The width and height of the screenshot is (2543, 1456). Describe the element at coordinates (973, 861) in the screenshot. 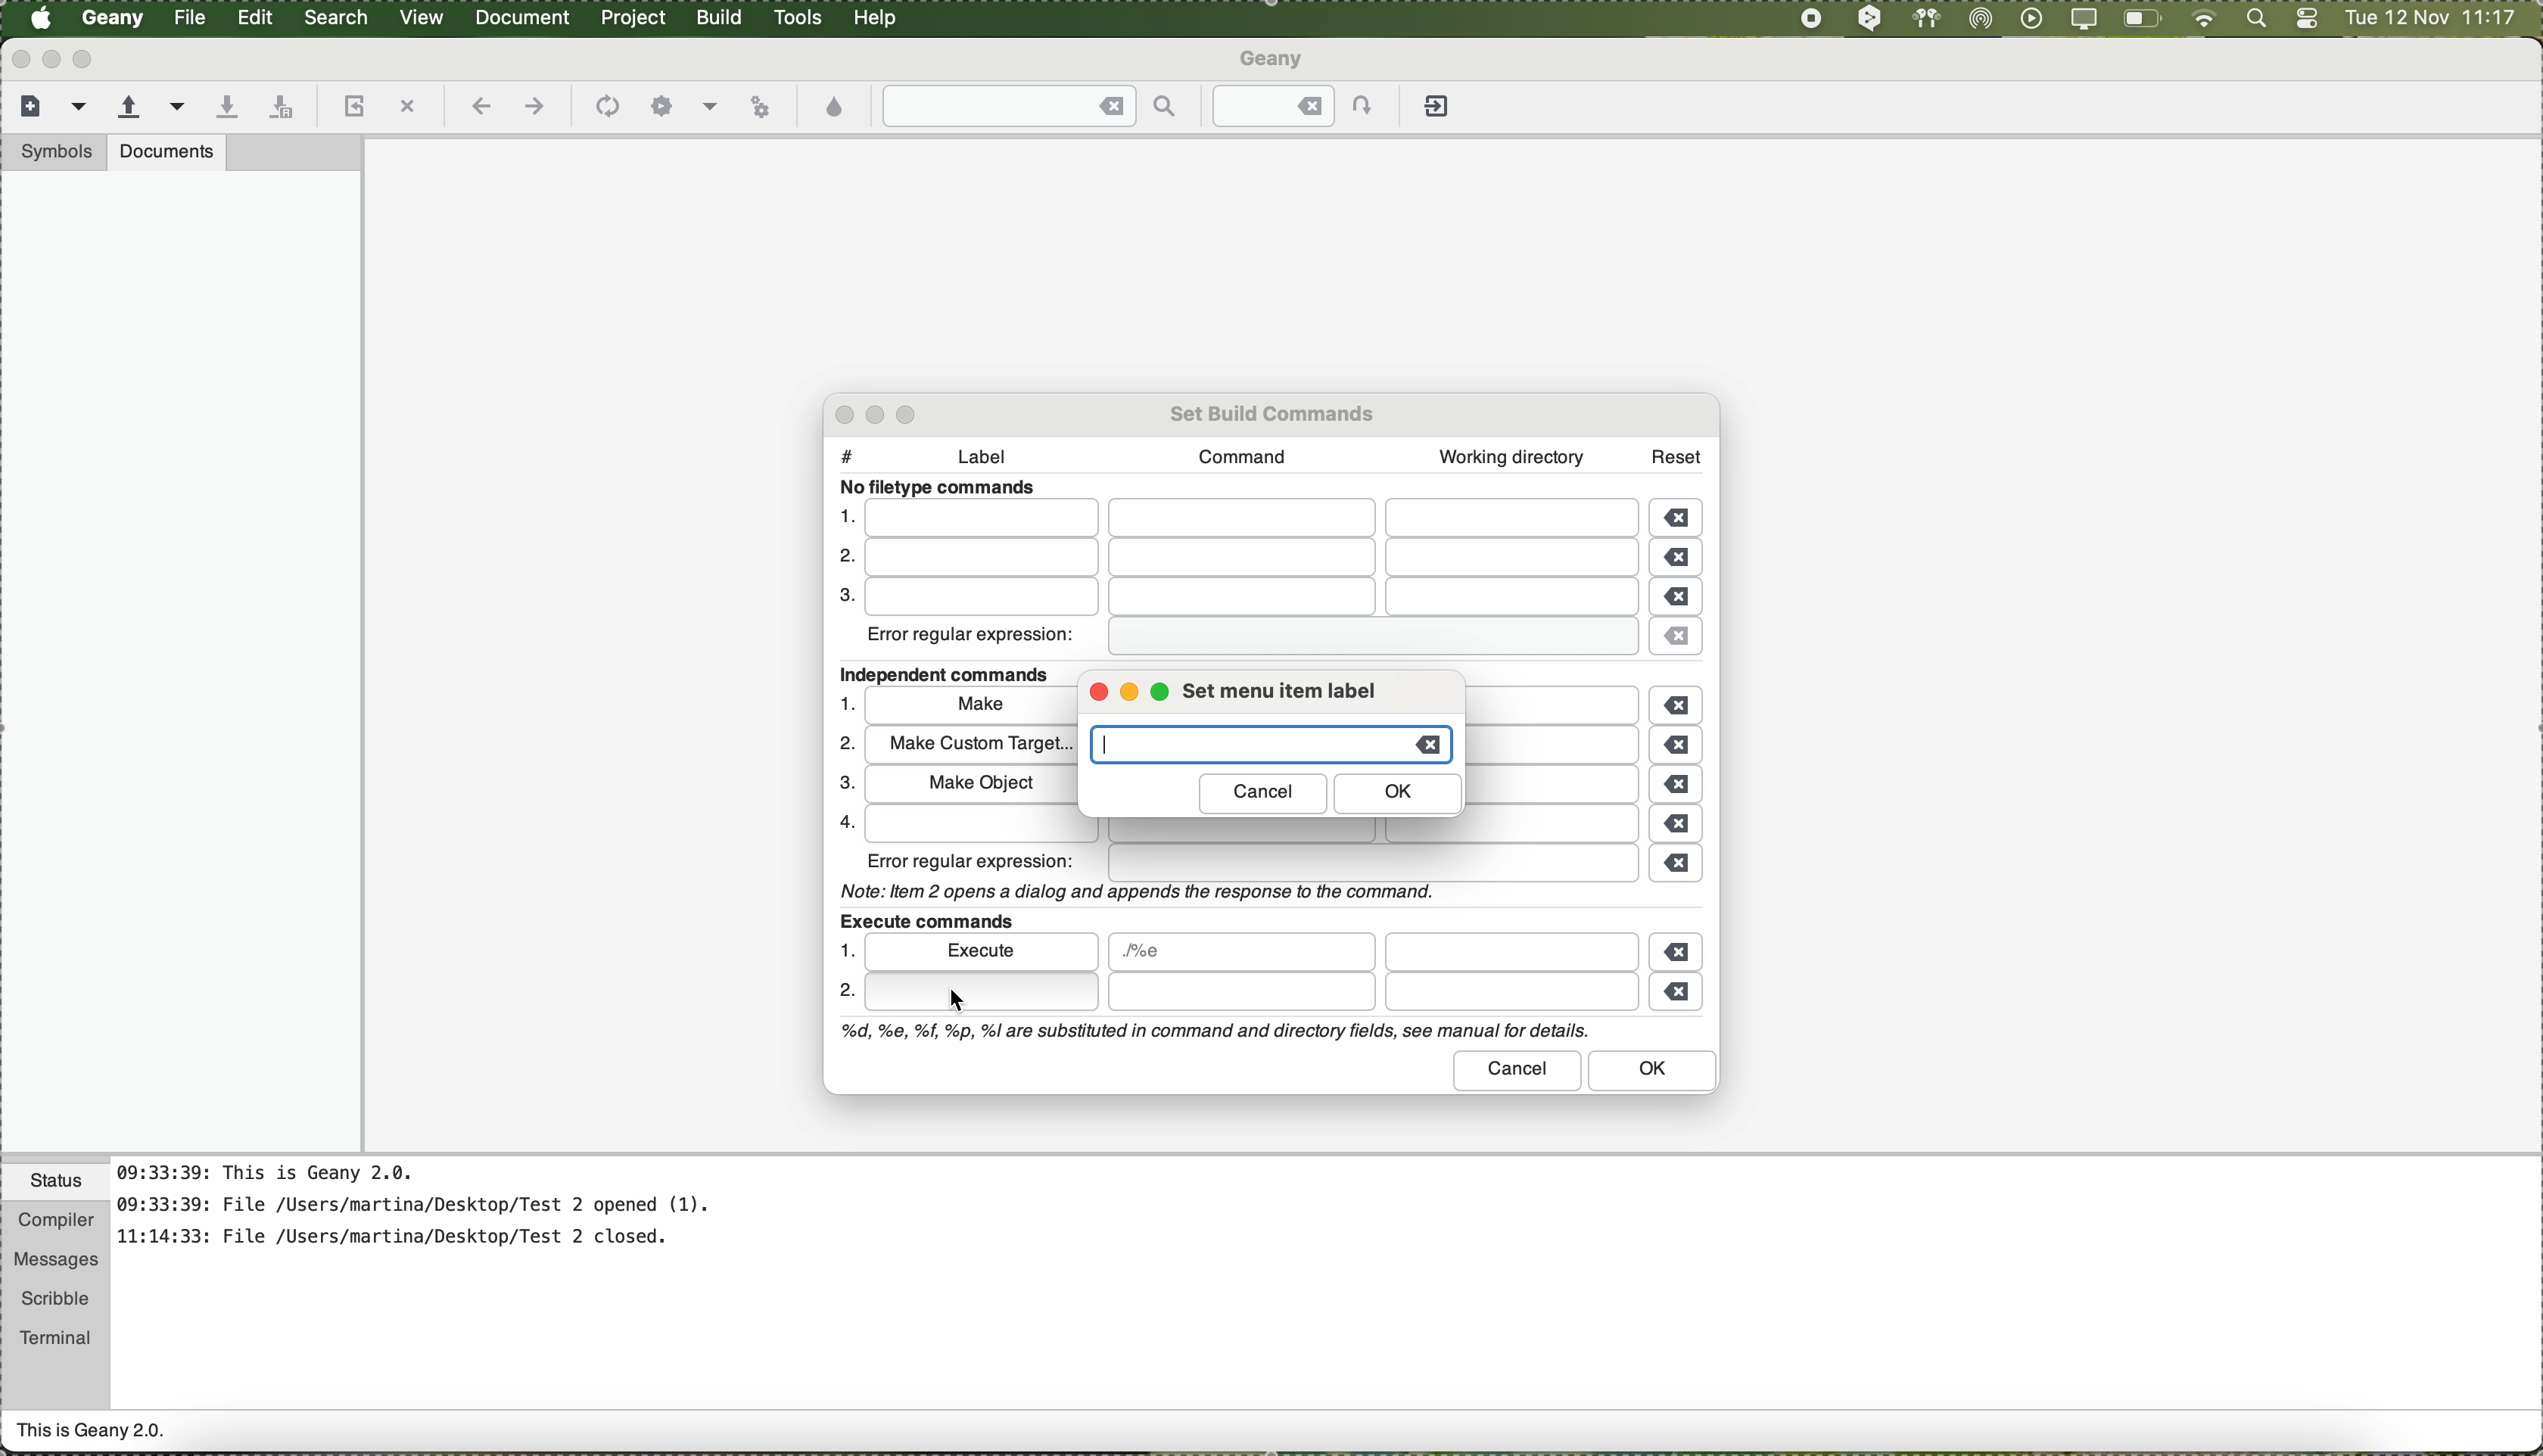

I see `error regular expression:` at that location.